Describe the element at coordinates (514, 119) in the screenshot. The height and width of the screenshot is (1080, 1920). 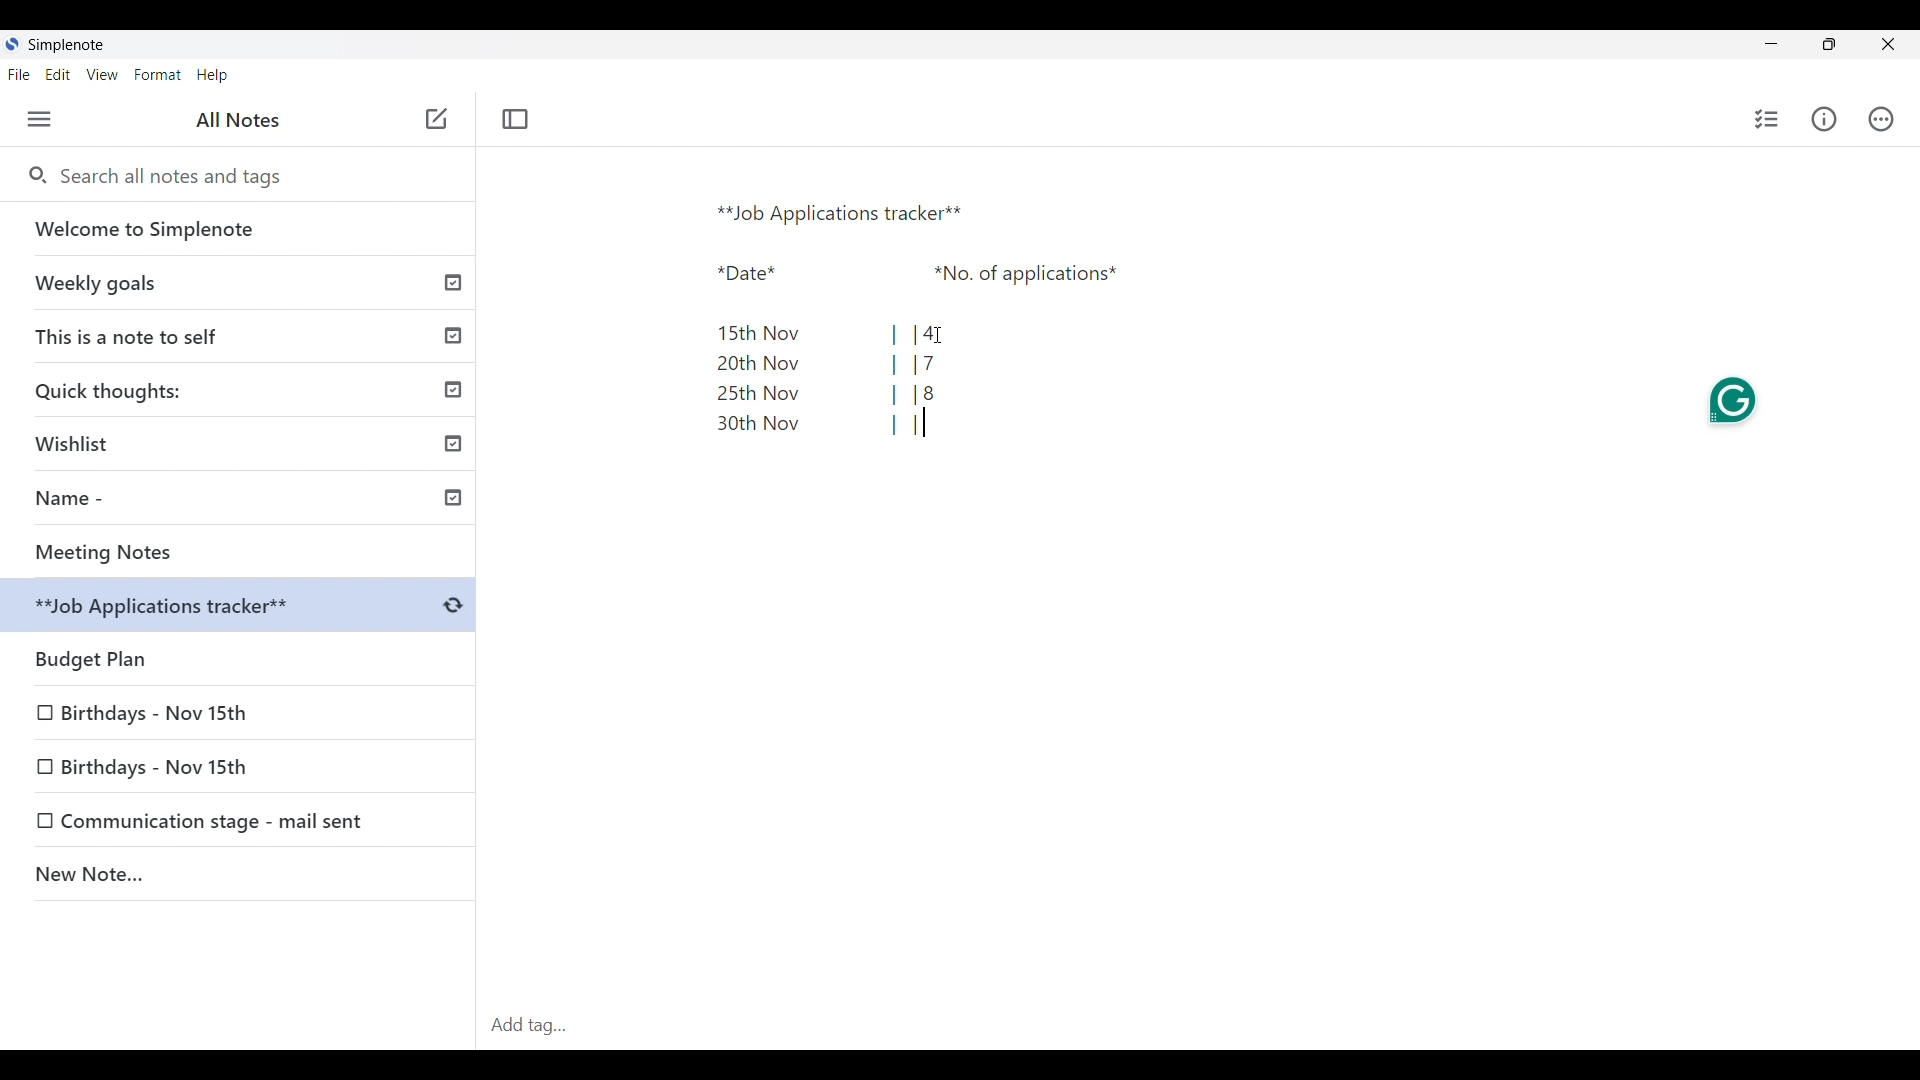
I see `Toggle focus mode` at that location.